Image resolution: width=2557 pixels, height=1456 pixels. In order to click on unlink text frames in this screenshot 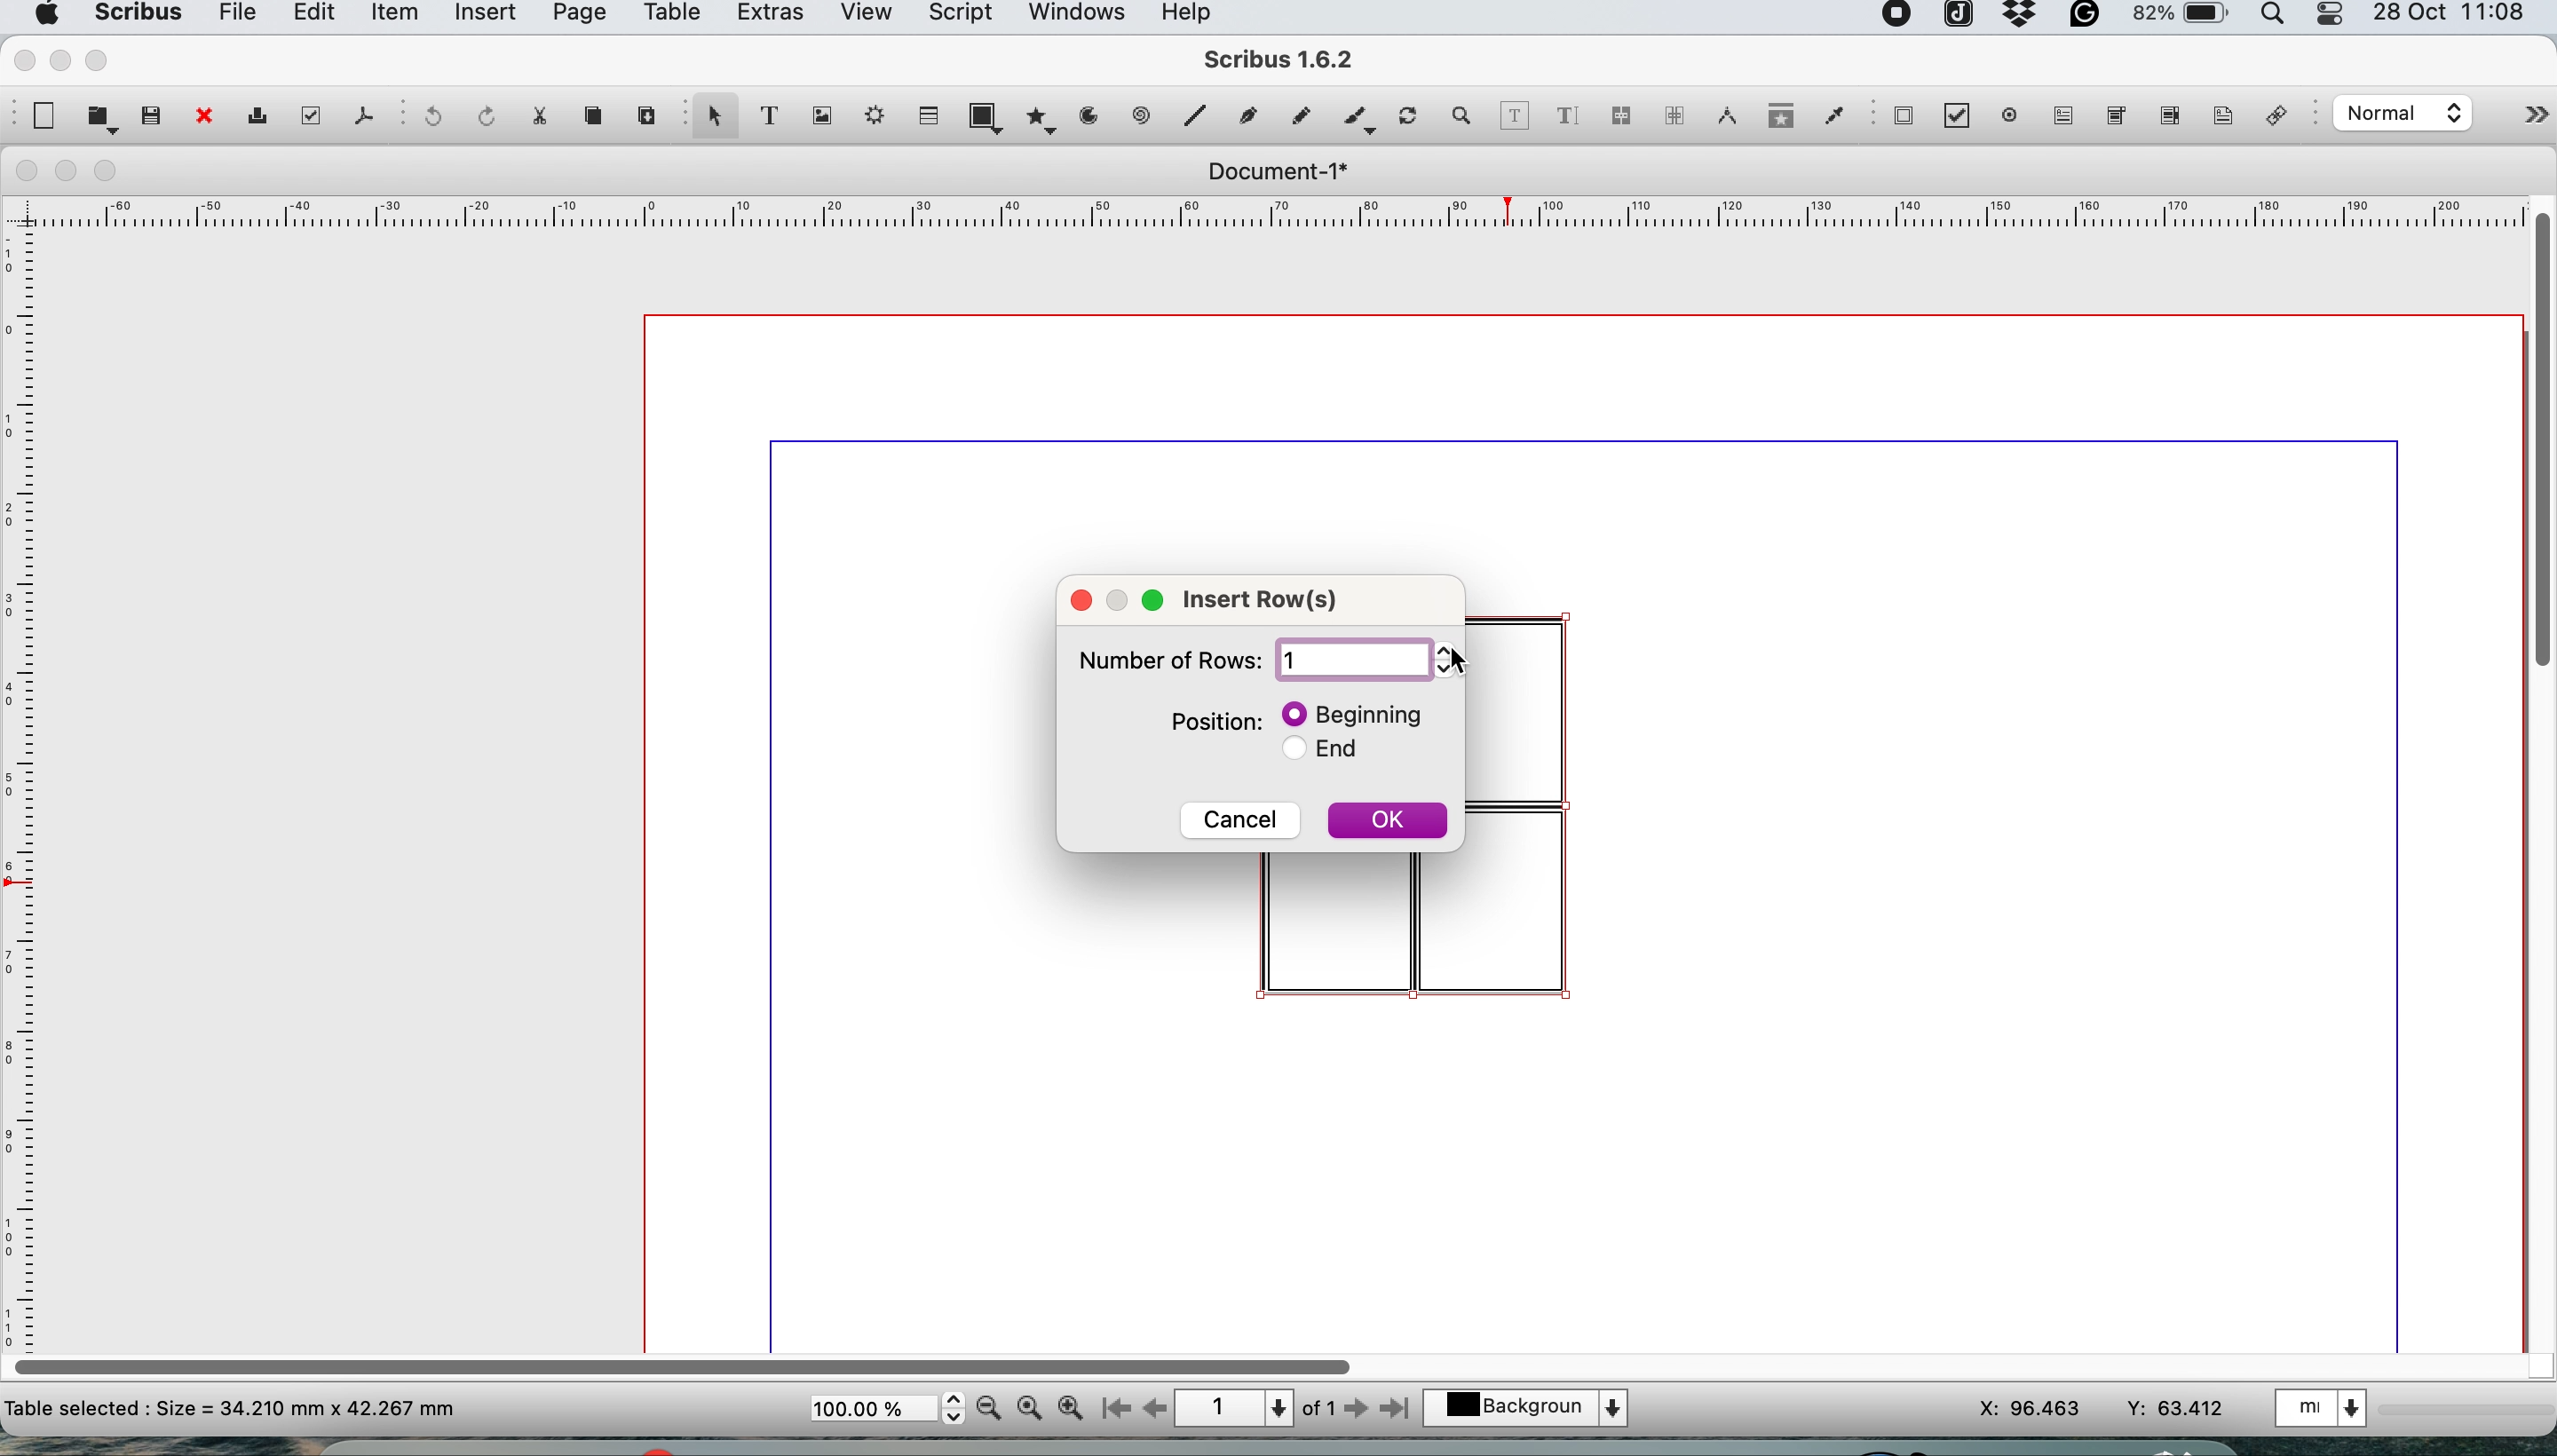, I will do `click(1673, 121)`.